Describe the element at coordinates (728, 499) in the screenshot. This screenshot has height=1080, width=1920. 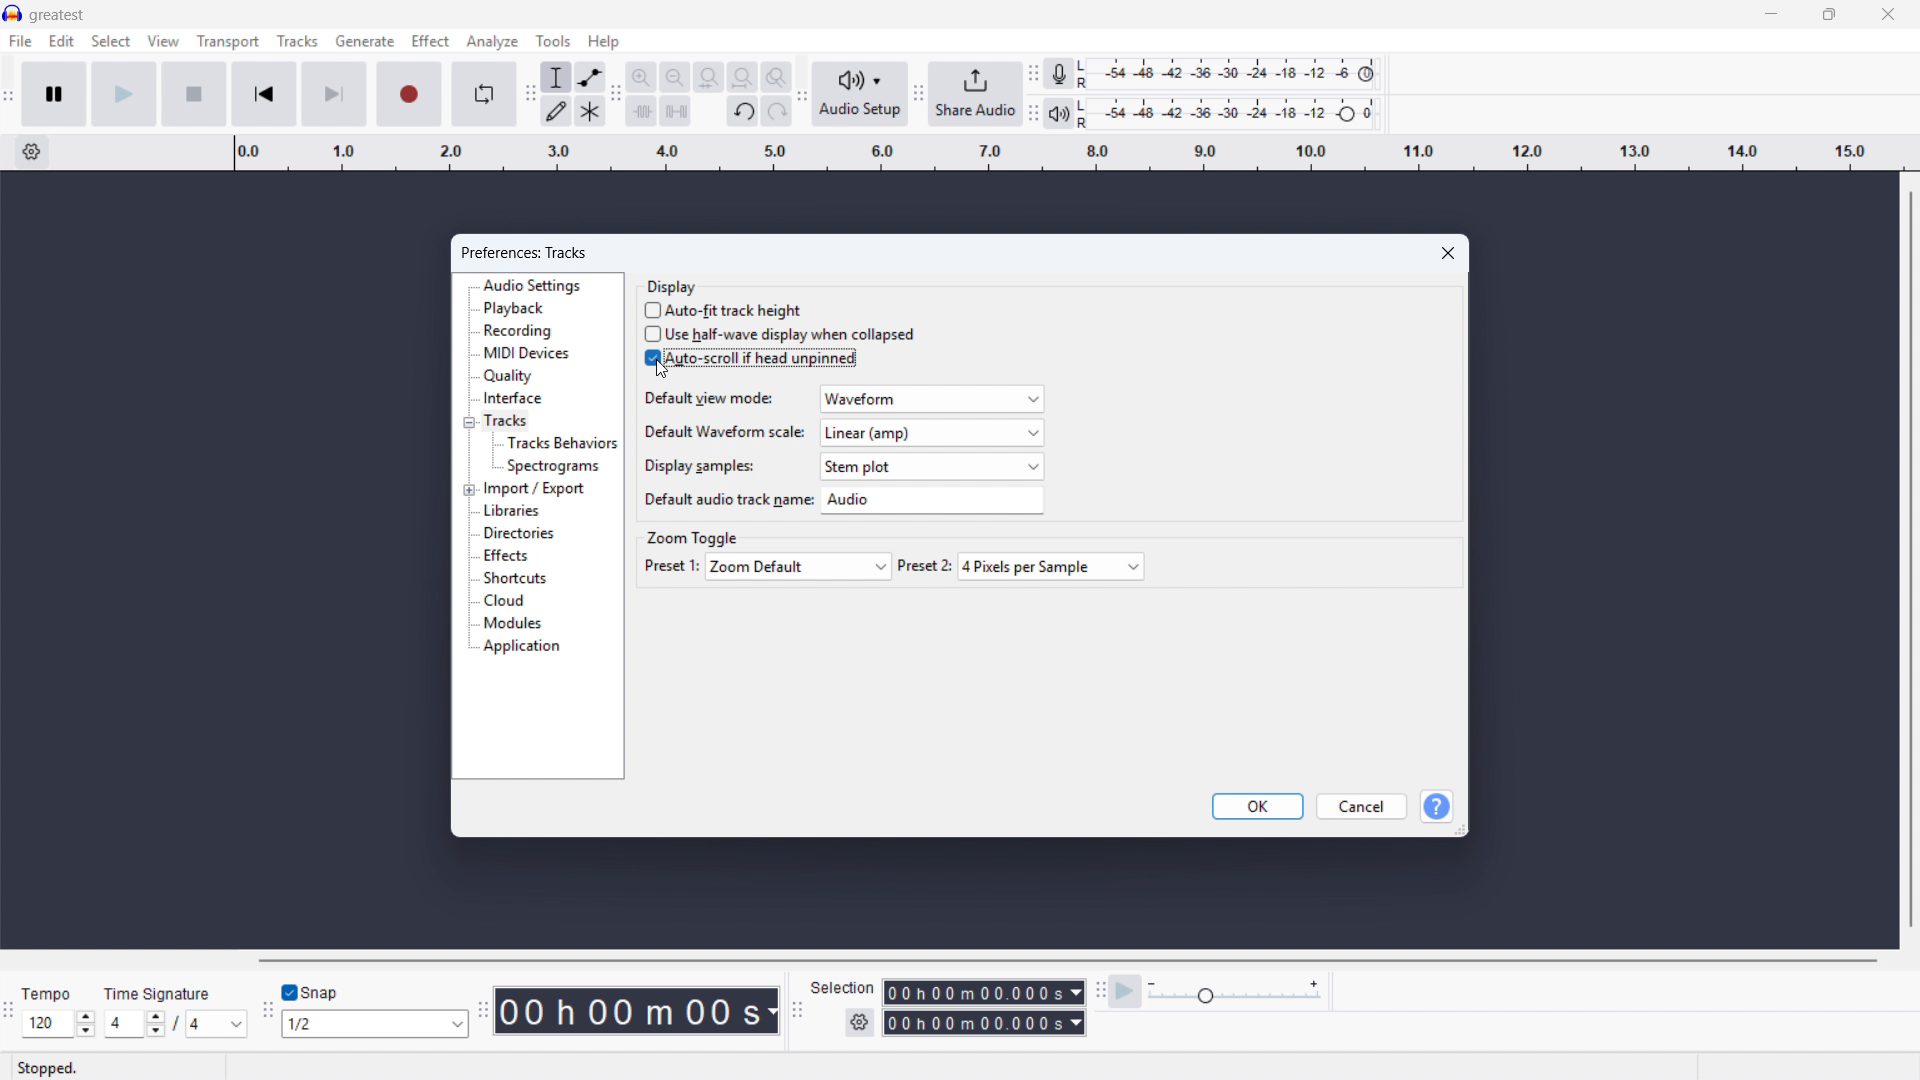
I see `Default audio track name` at that location.